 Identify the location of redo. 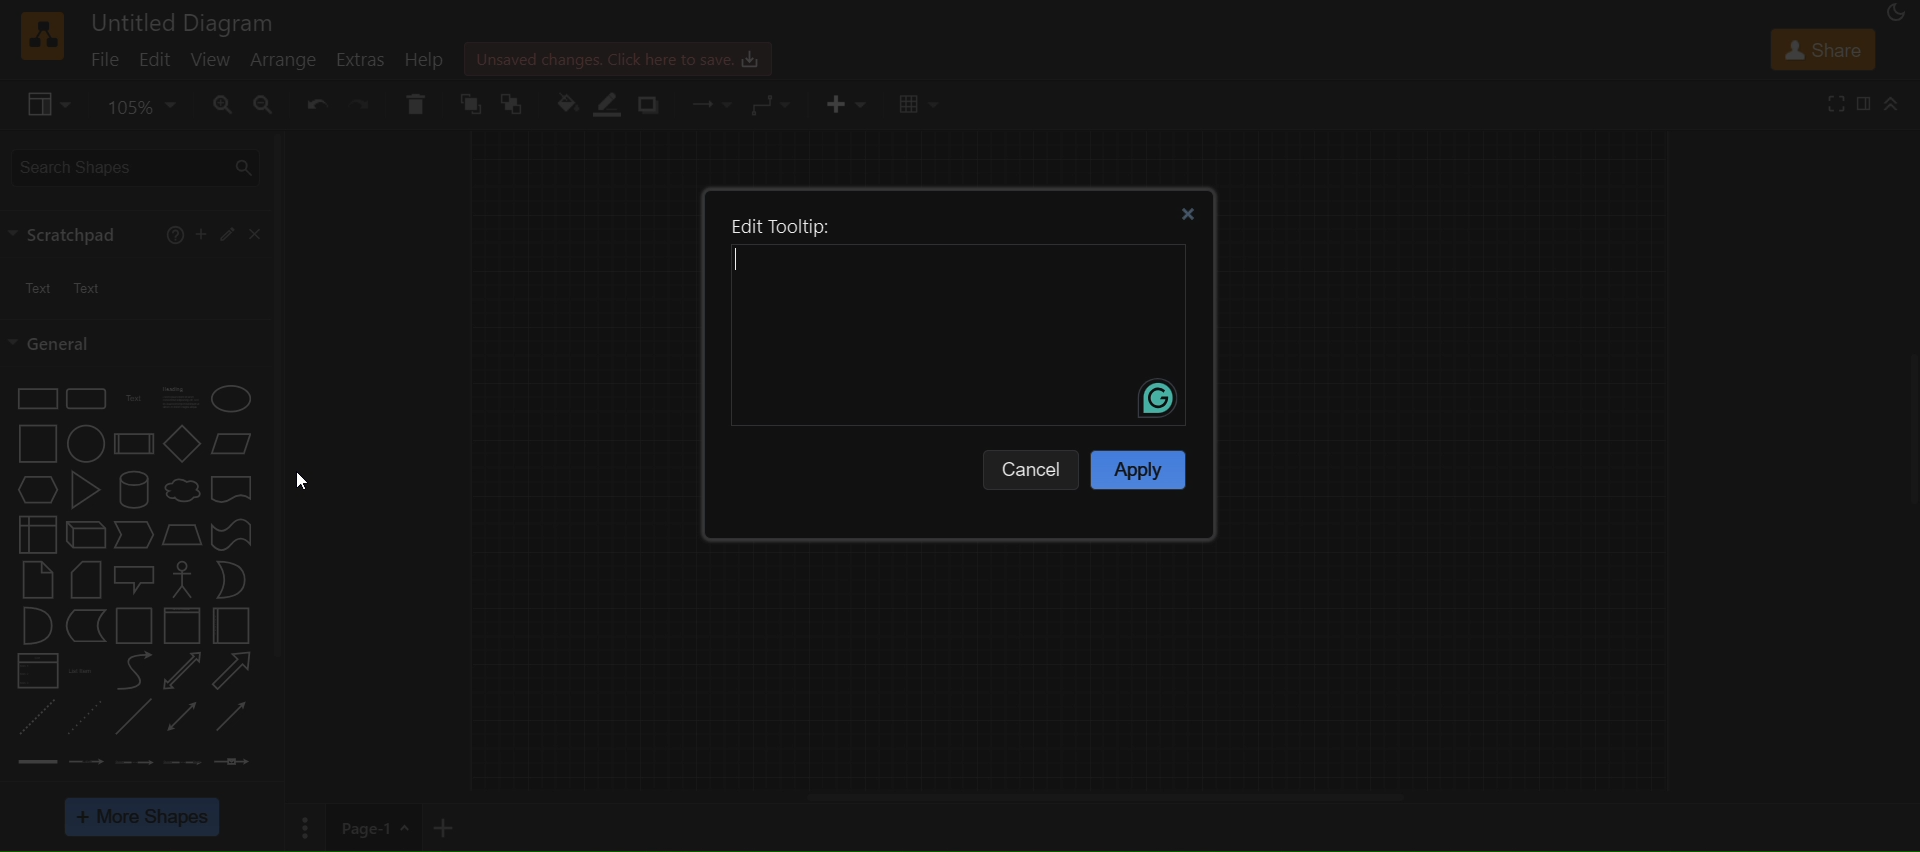
(358, 103).